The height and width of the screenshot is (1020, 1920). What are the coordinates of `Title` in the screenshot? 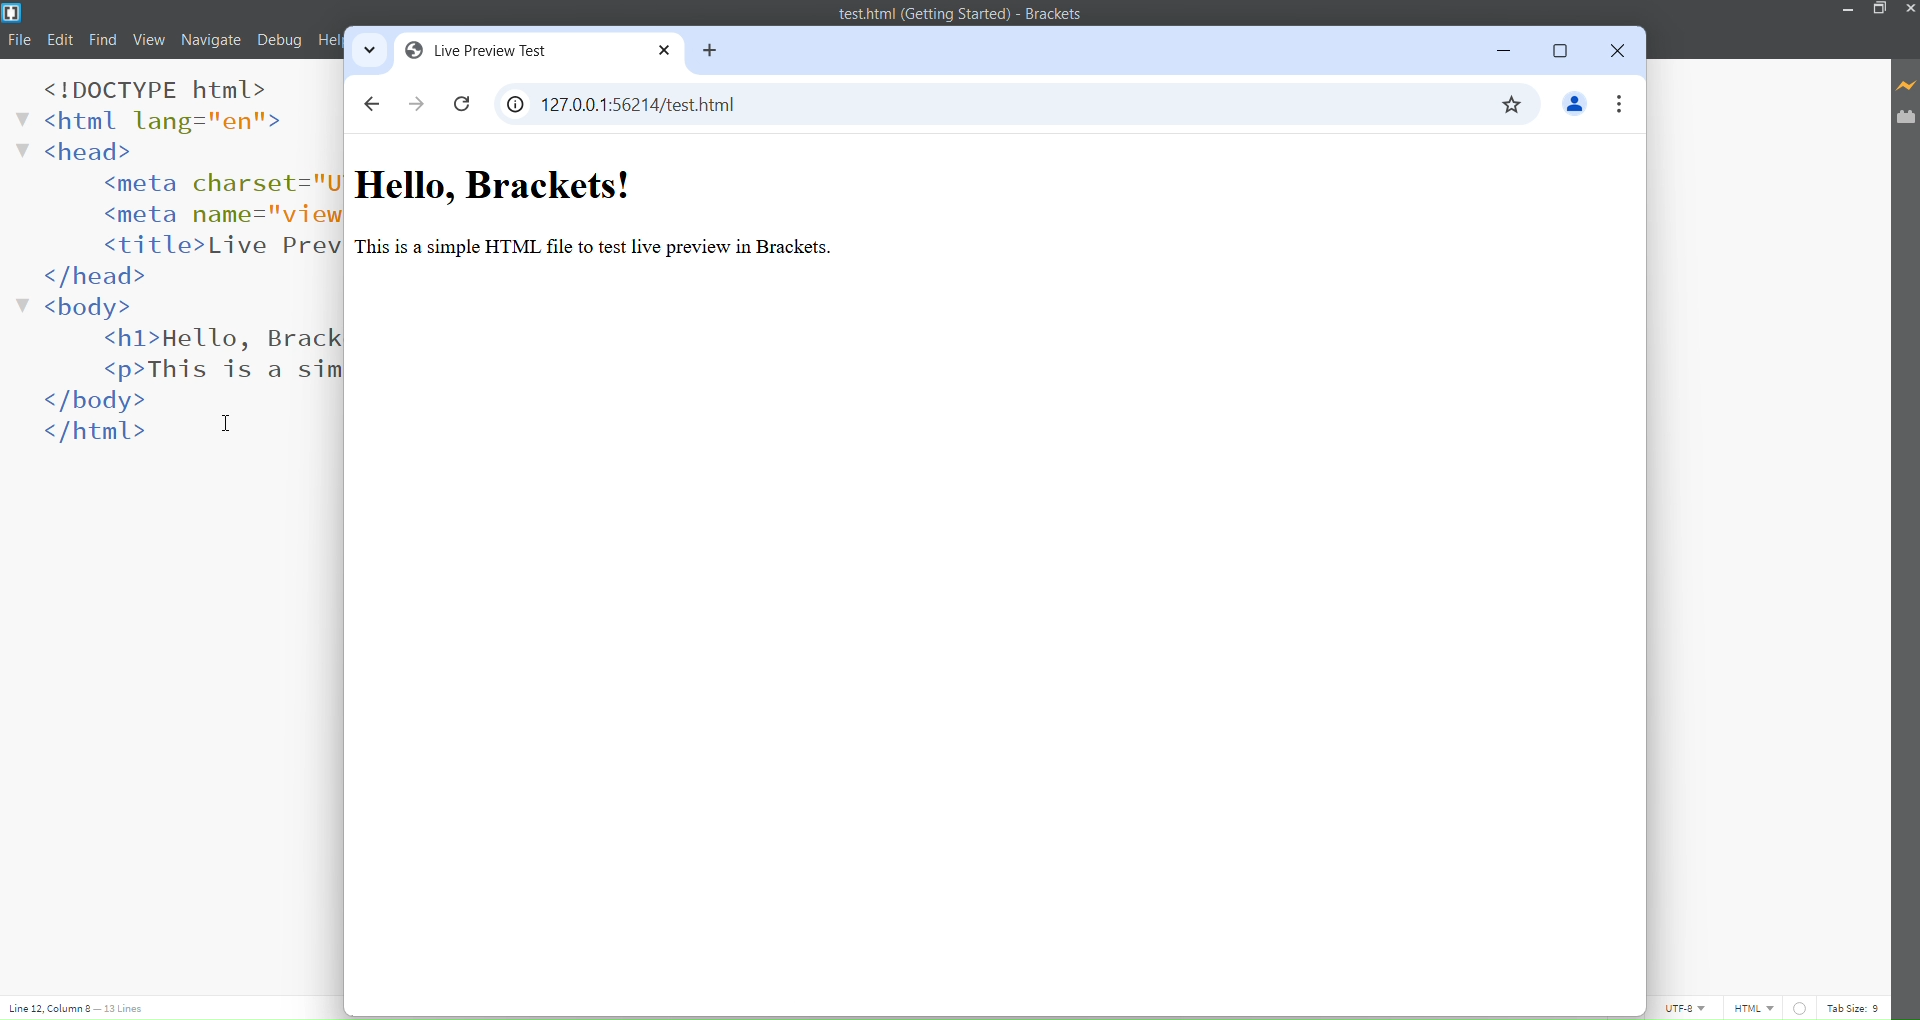 It's located at (970, 16).